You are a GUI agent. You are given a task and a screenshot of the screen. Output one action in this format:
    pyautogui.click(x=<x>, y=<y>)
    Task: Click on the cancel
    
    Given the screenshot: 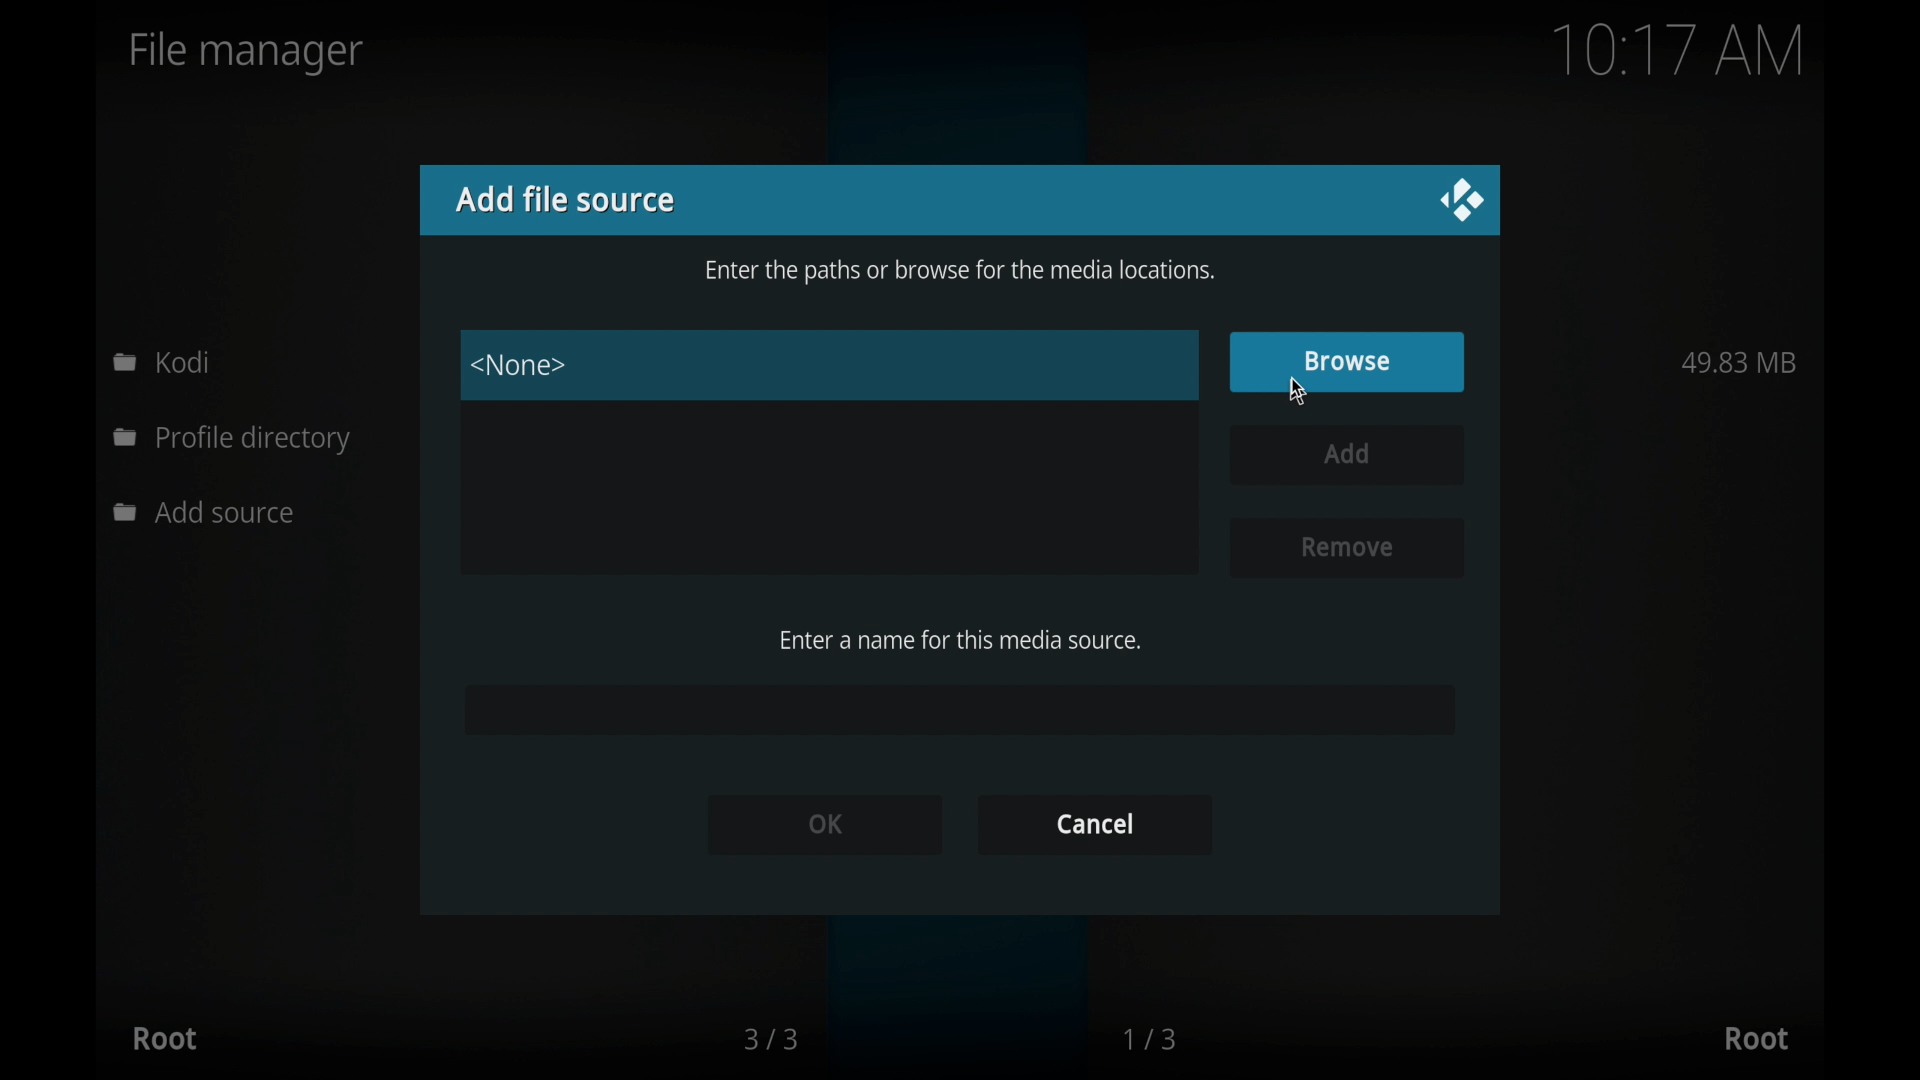 What is the action you would take?
    pyautogui.click(x=1097, y=826)
    